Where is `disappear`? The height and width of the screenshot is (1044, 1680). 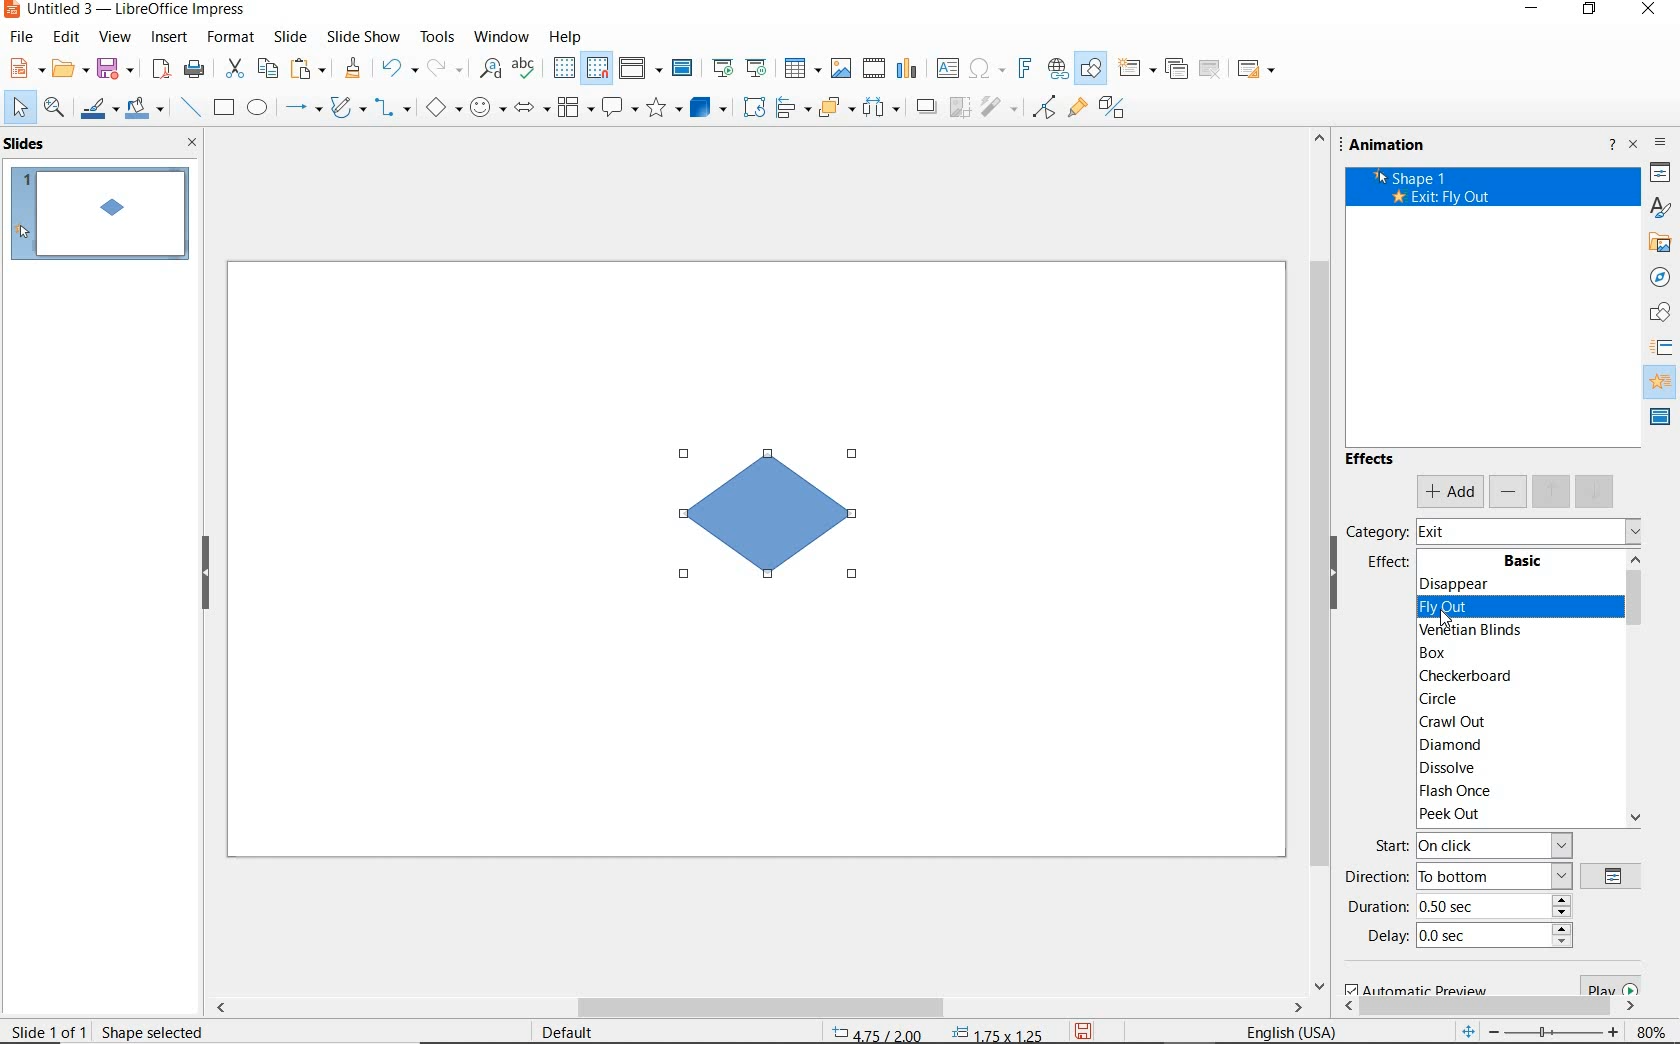
disappear is located at coordinates (1510, 582).